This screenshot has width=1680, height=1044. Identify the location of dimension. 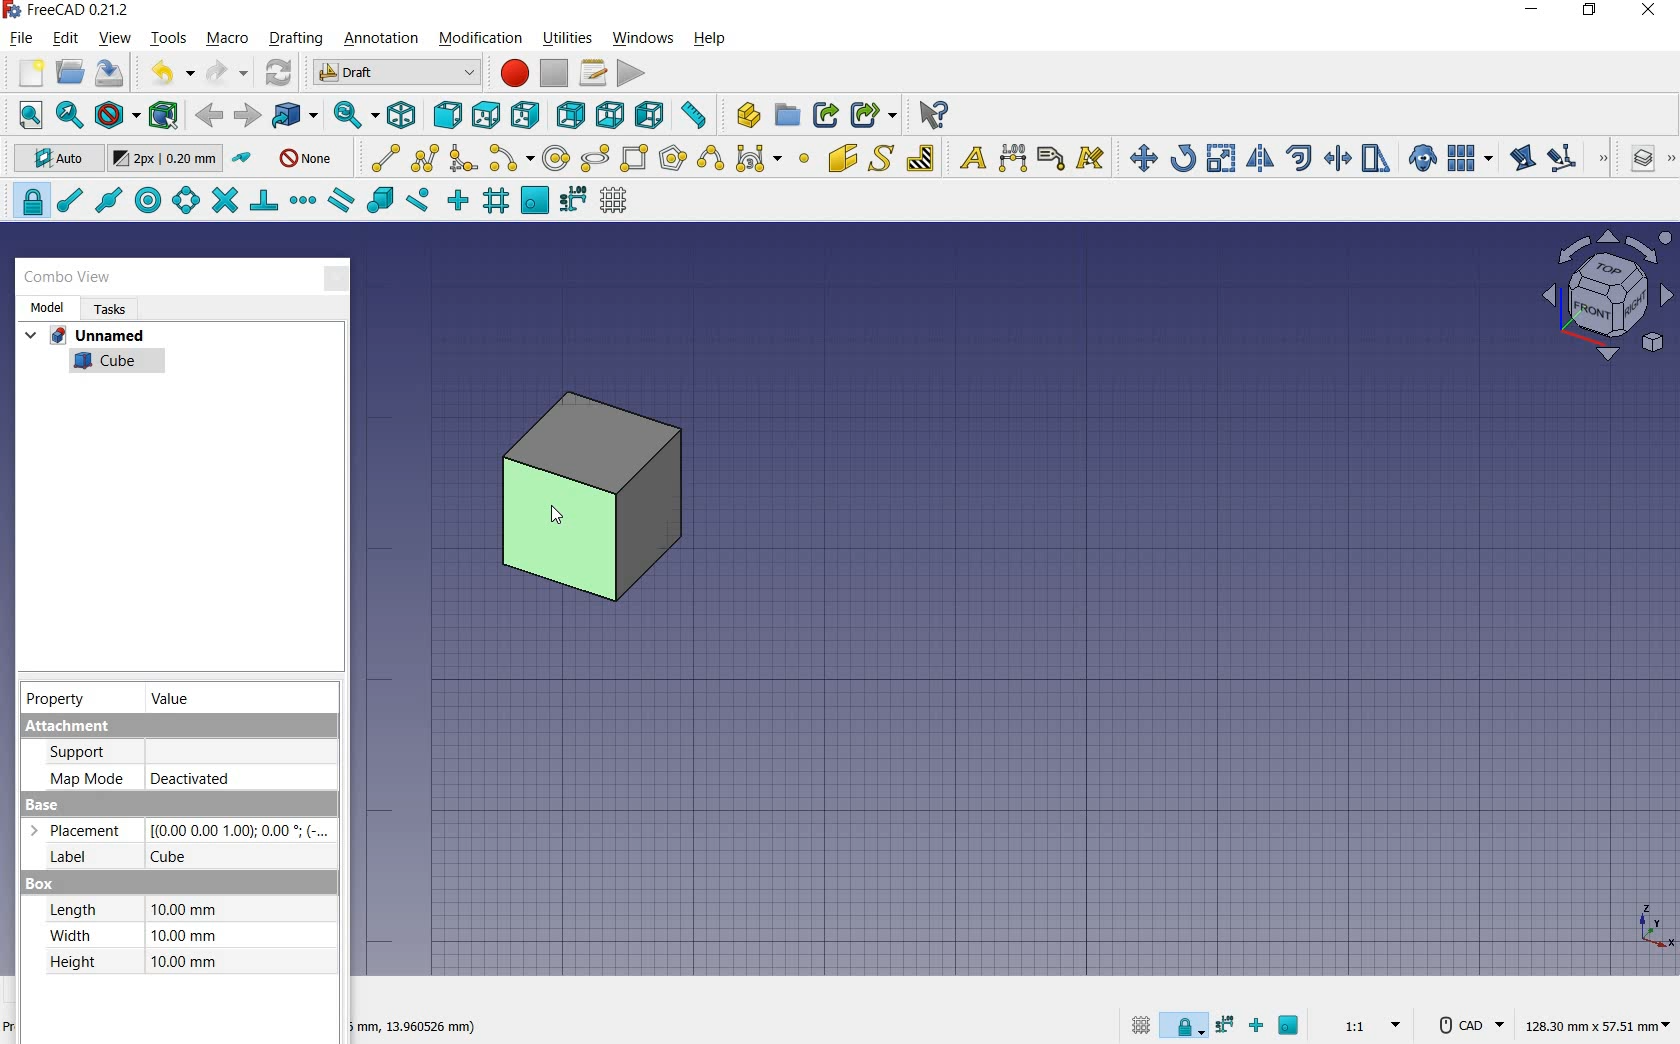
(1014, 158).